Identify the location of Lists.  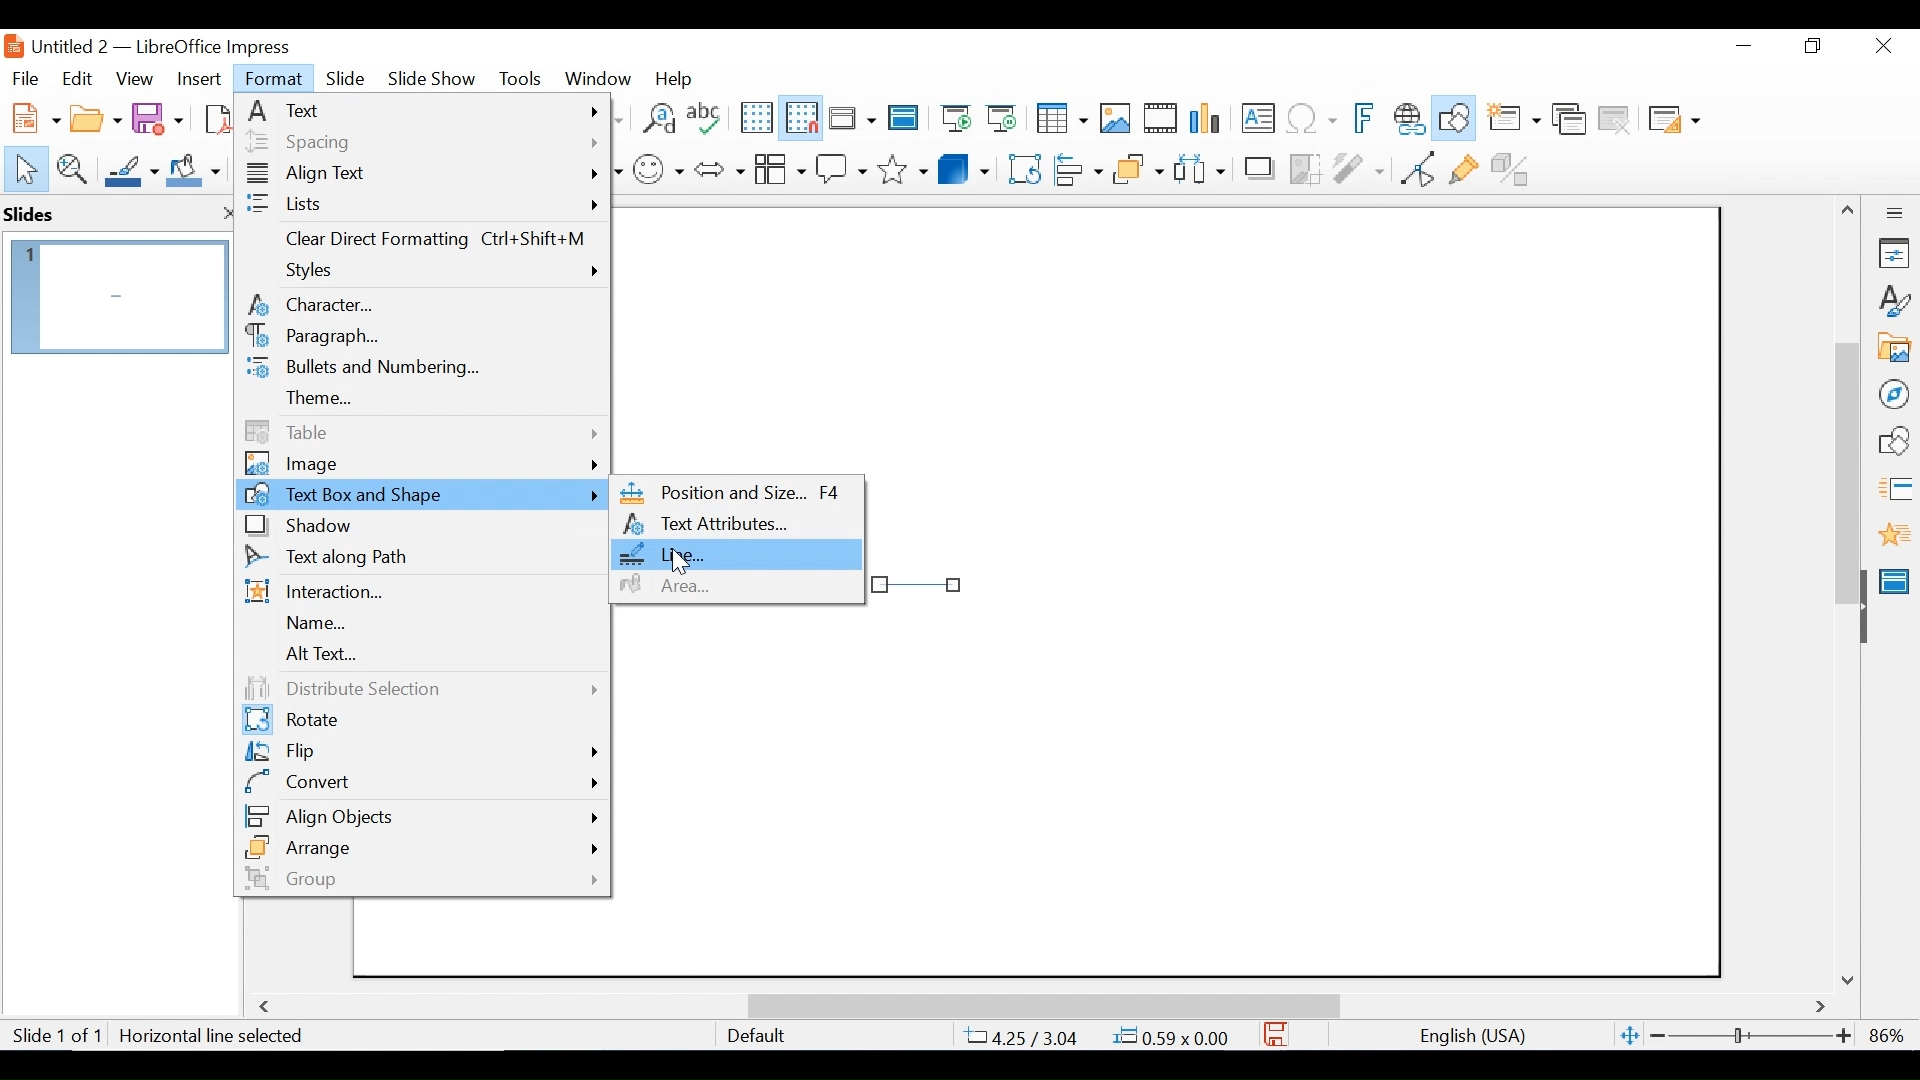
(422, 205).